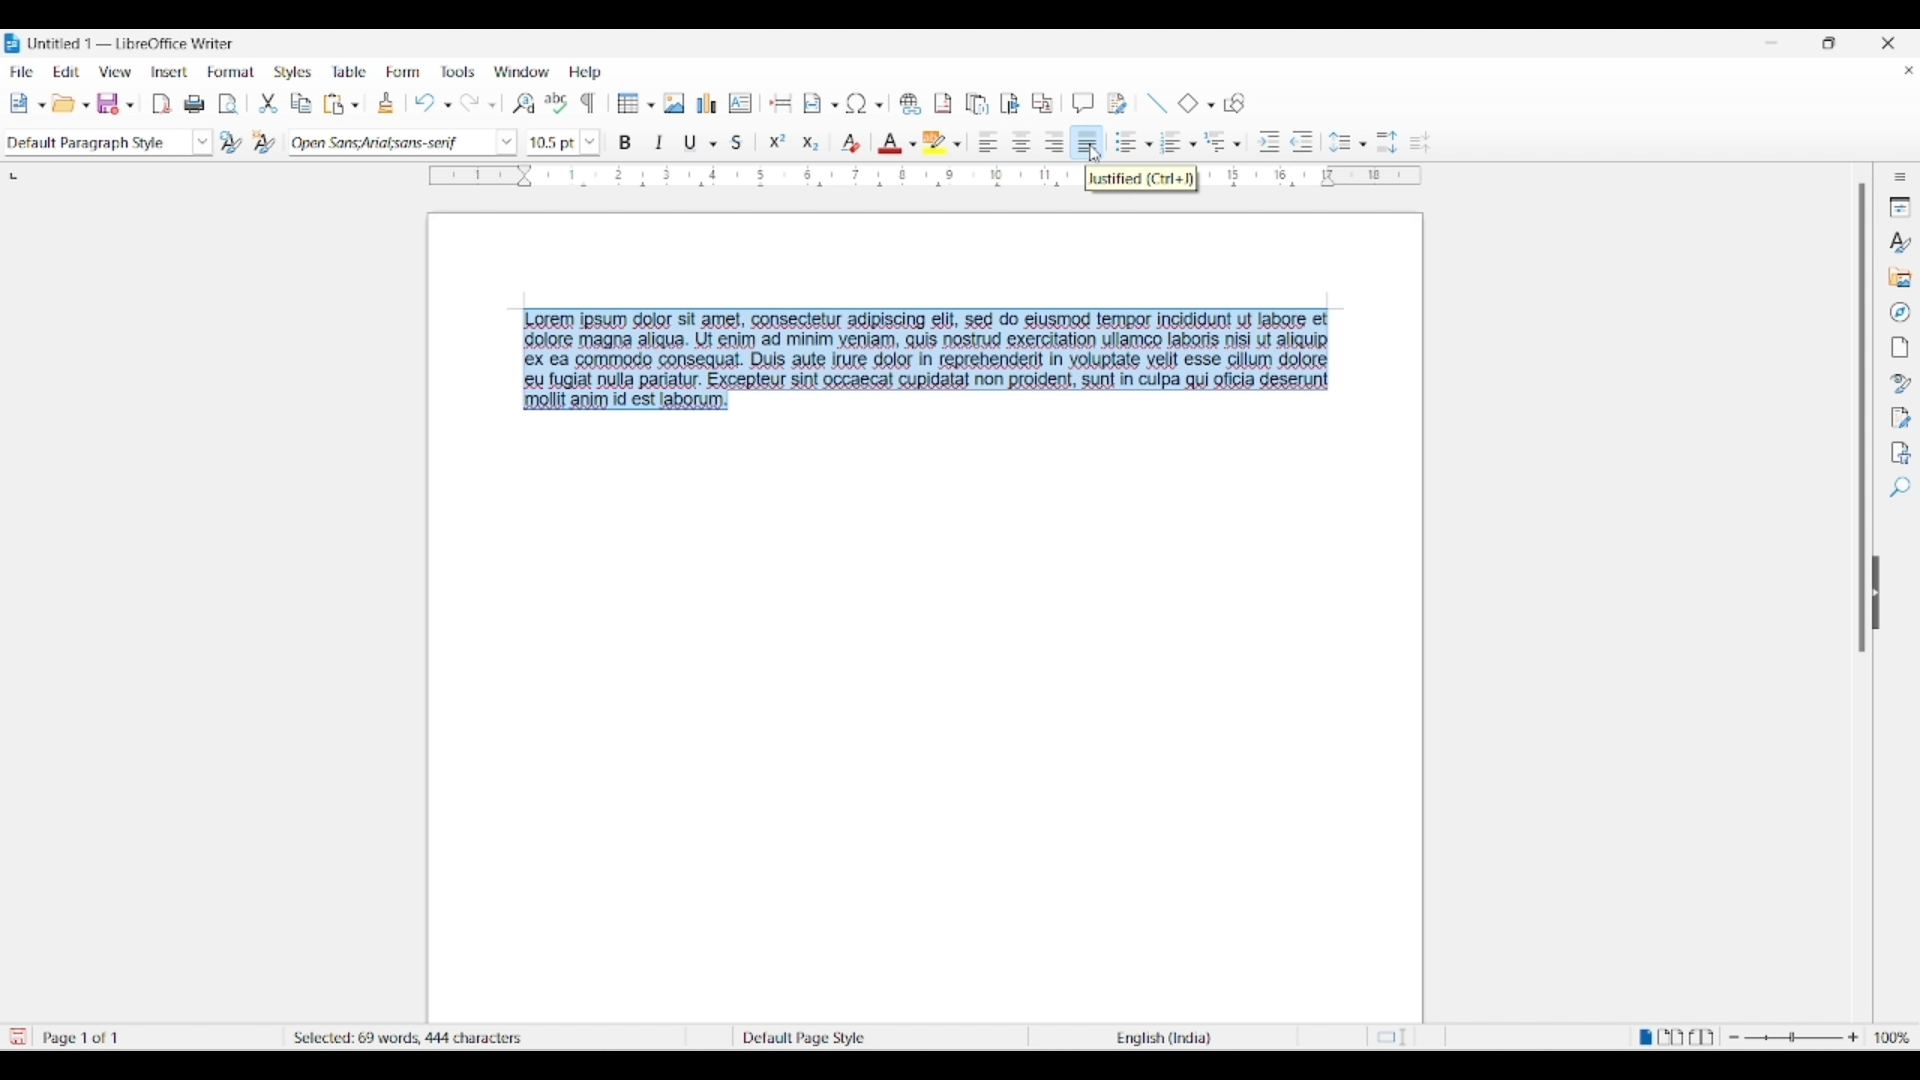 This screenshot has width=1920, height=1080. What do you see at coordinates (1887, 43) in the screenshot?
I see `Close interface` at bounding box center [1887, 43].